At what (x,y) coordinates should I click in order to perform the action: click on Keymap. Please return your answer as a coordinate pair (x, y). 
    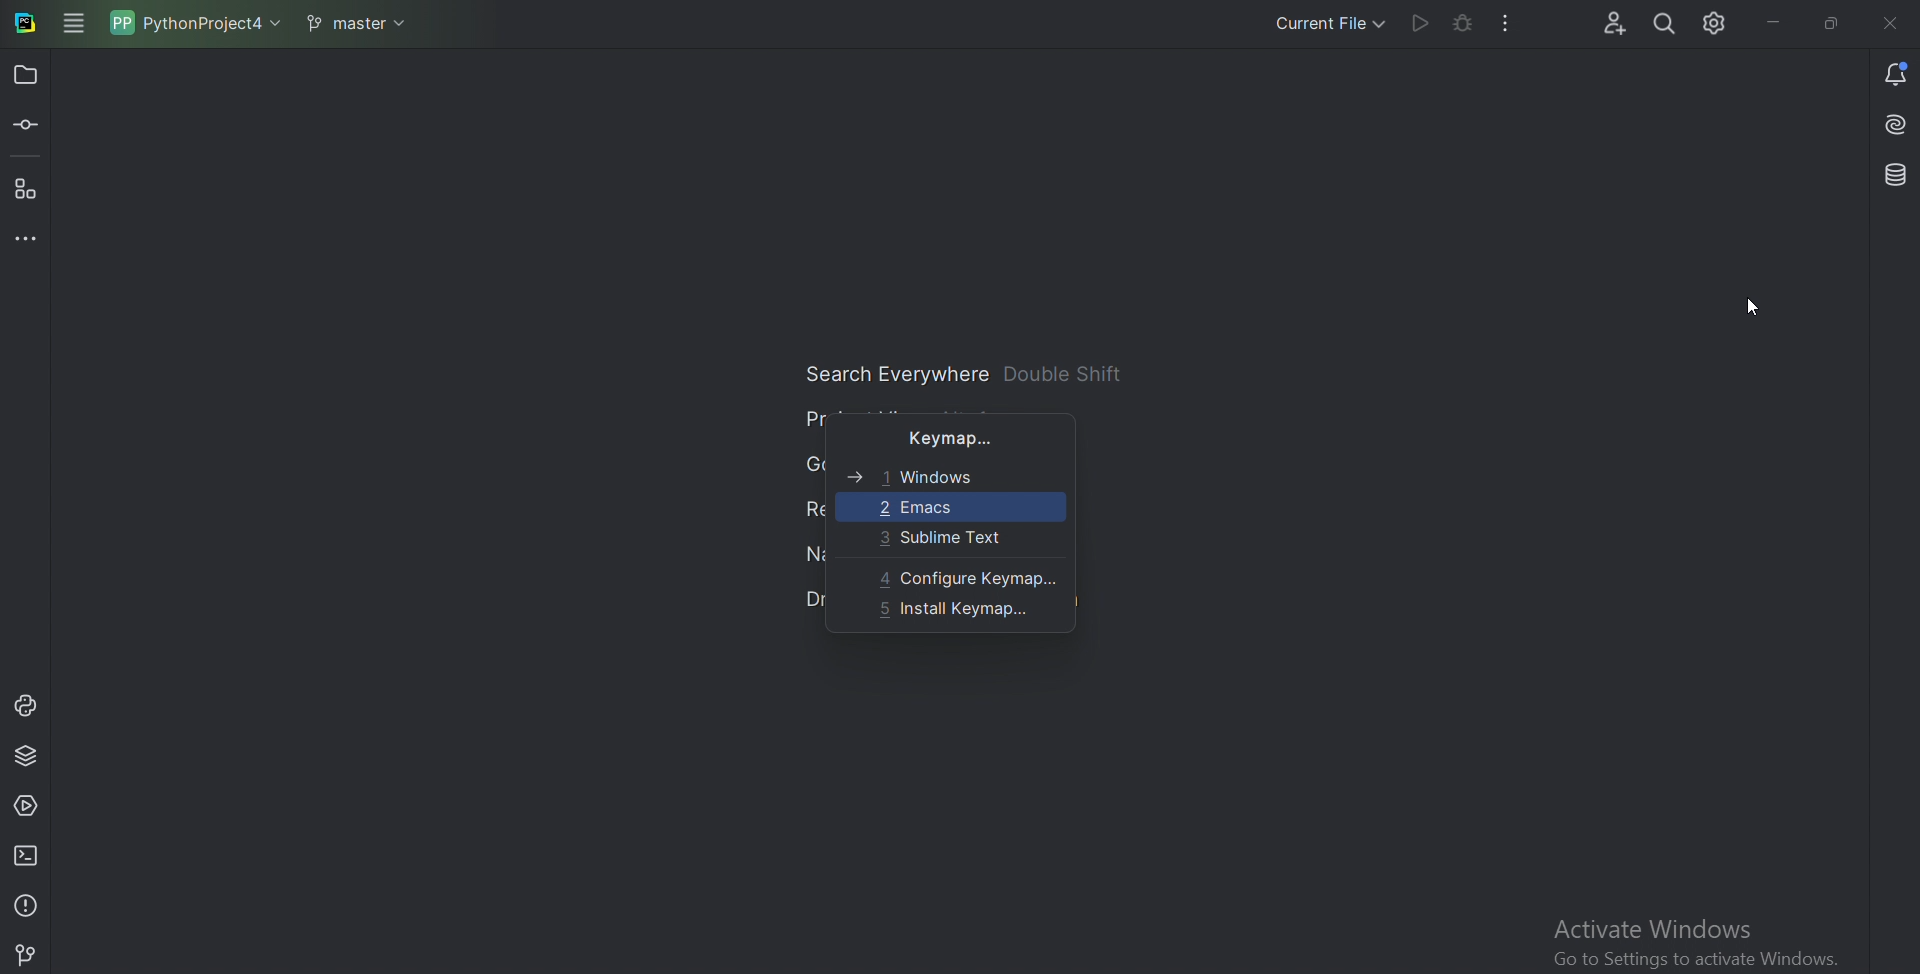
    Looking at the image, I should click on (959, 436).